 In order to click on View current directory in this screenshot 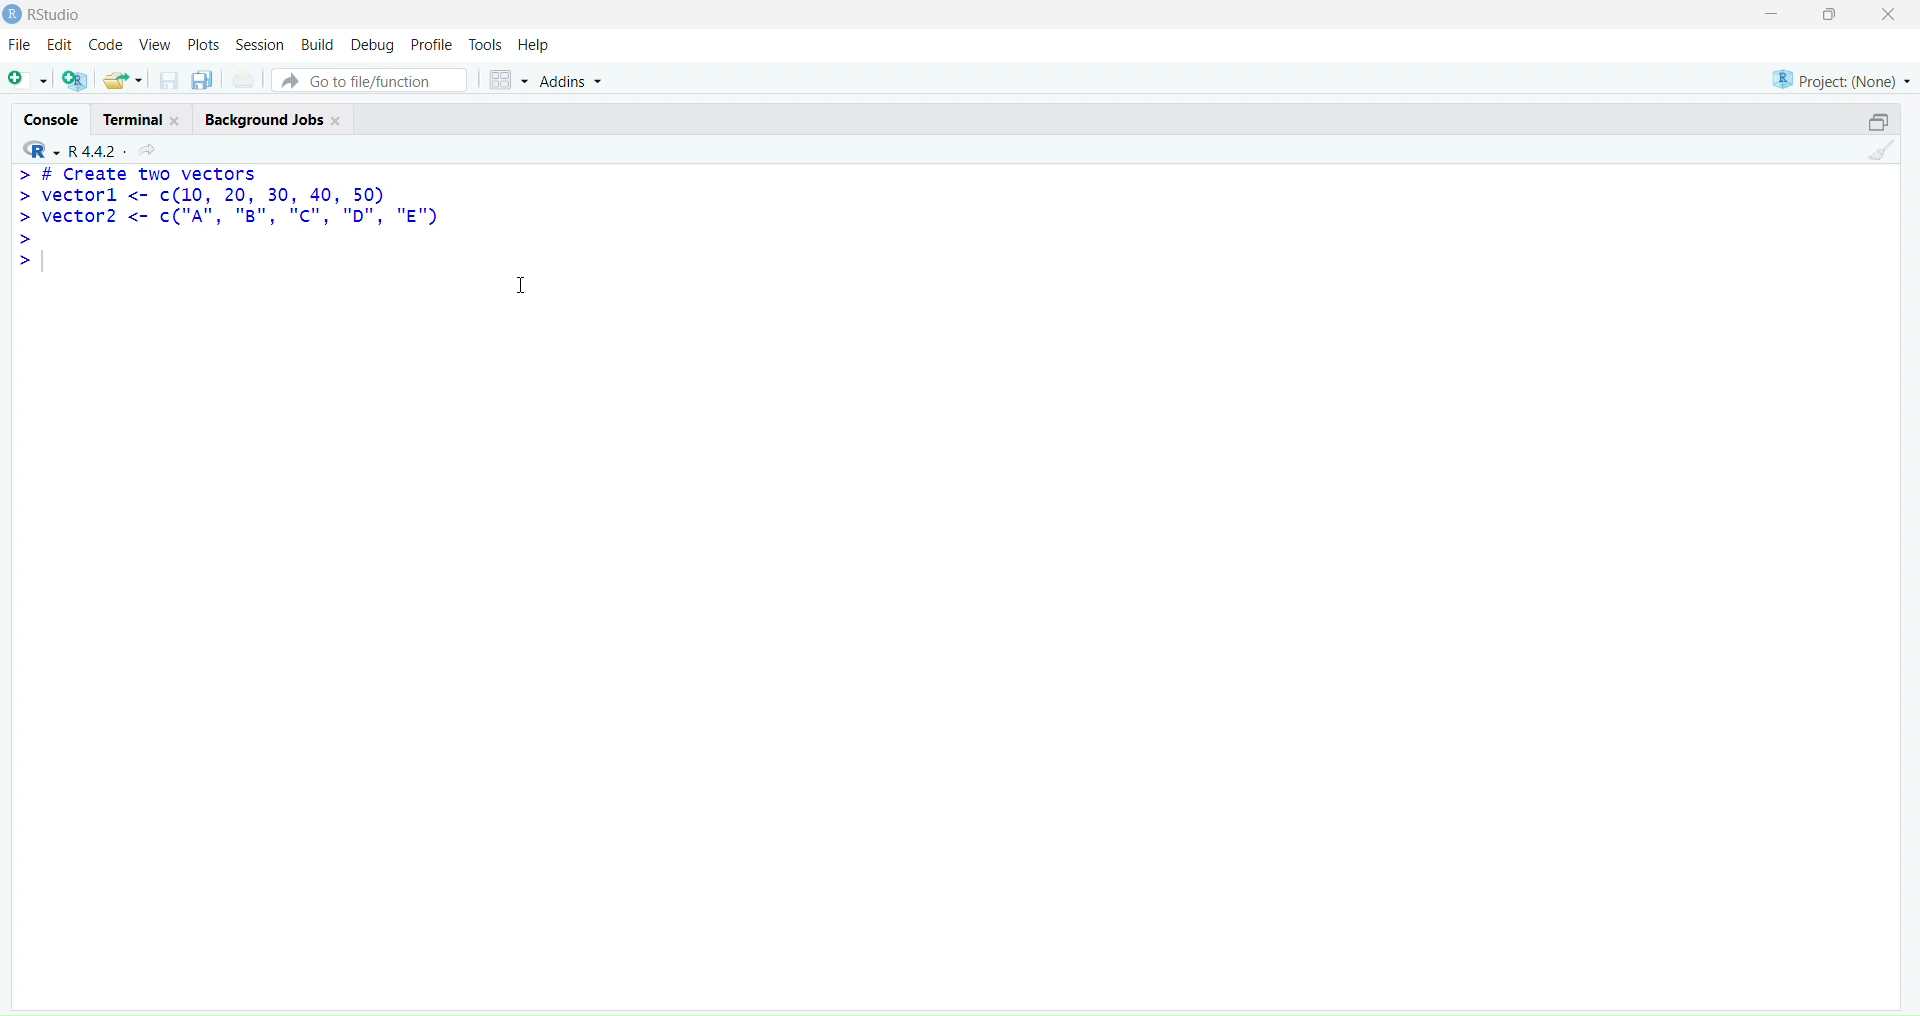, I will do `click(150, 151)`.